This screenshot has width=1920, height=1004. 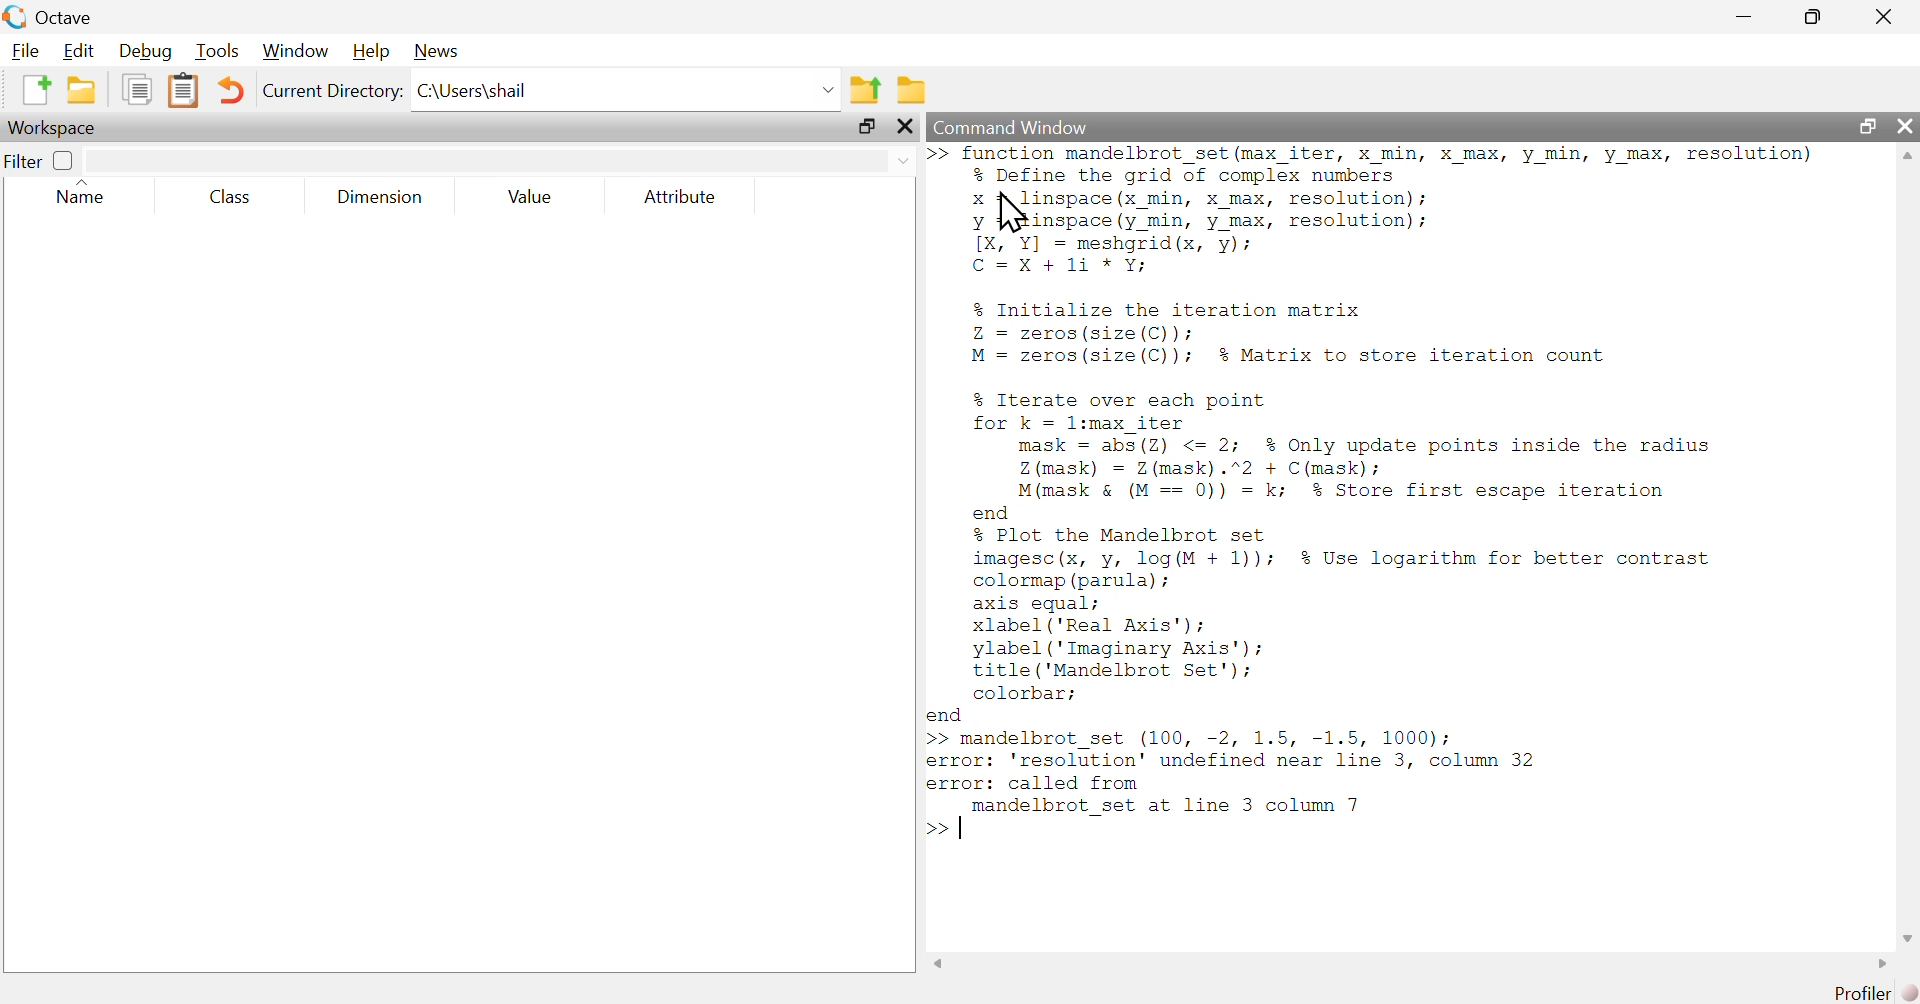 I want to click on open an existing file in editor, so click(x=81, y=92).